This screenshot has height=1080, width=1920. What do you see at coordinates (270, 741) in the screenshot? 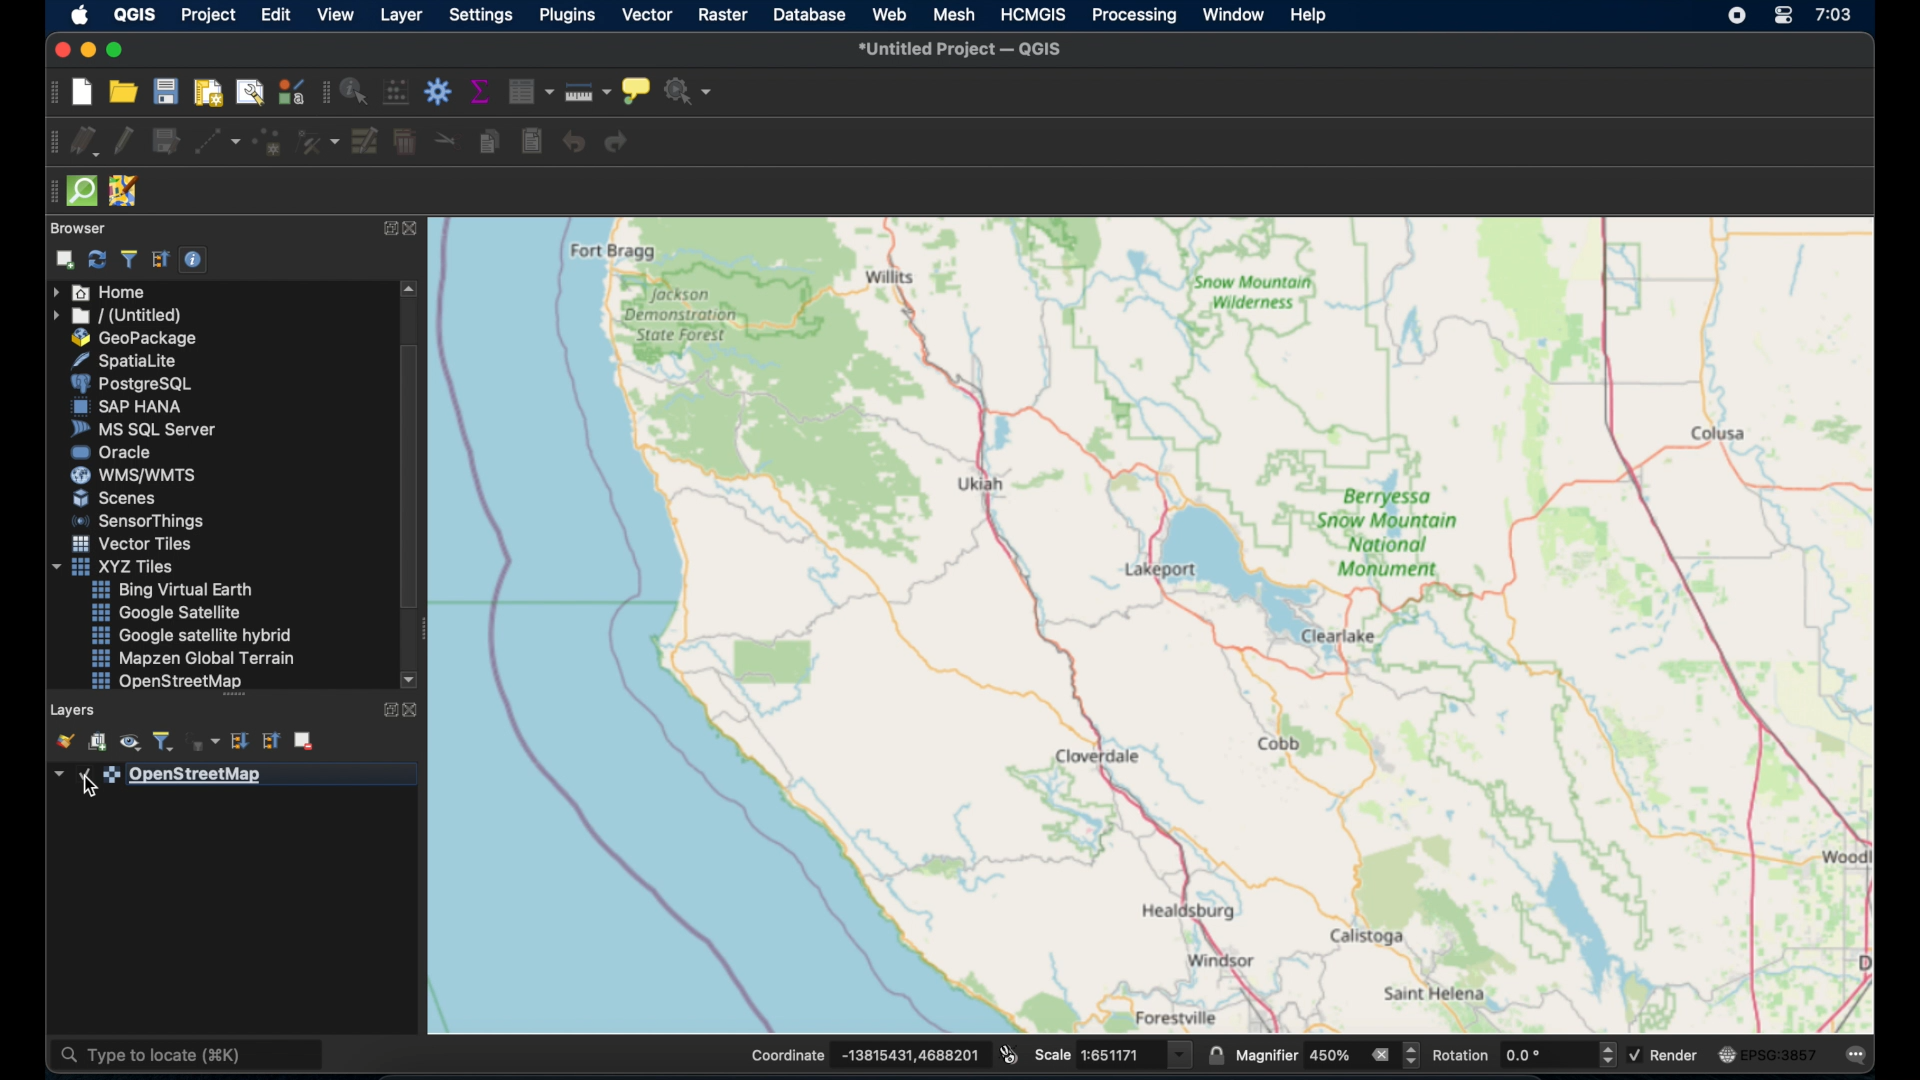
I see `collapse all` at bounding box center [270, 741].